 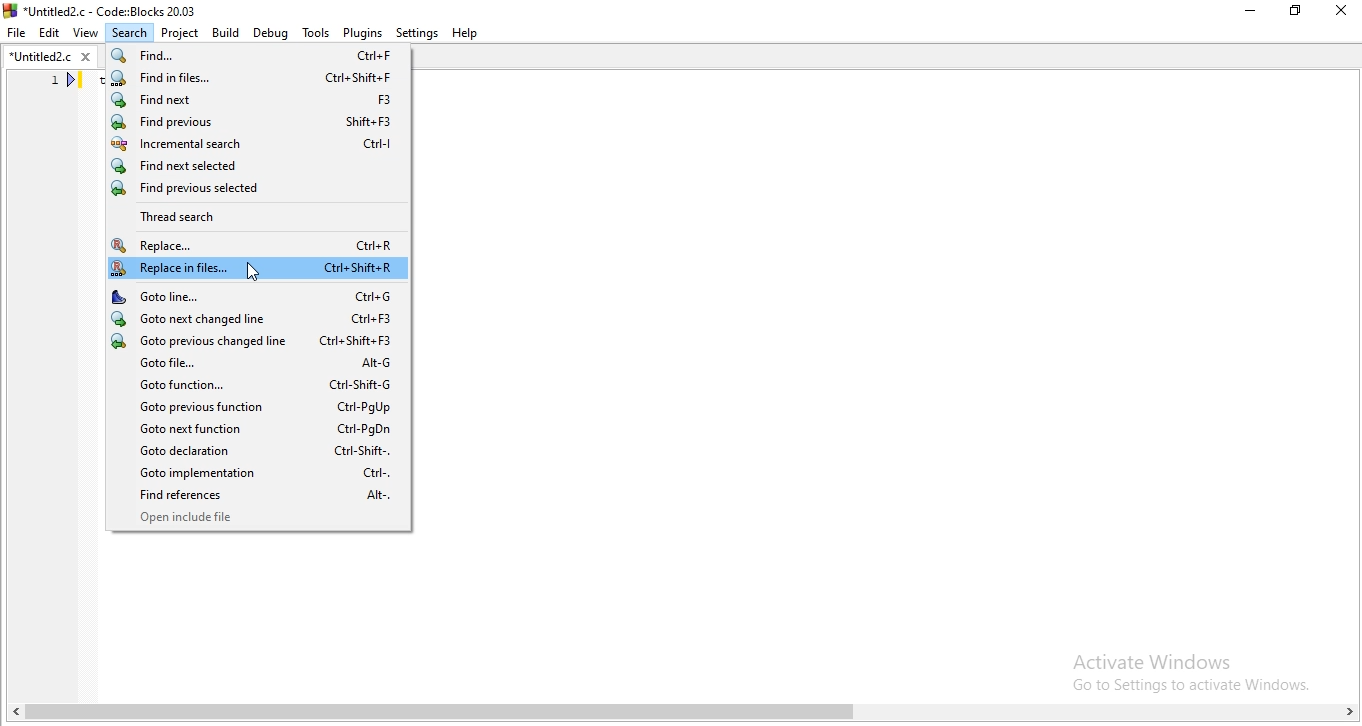 I want to click on Debug , so click(x=271, y=31).